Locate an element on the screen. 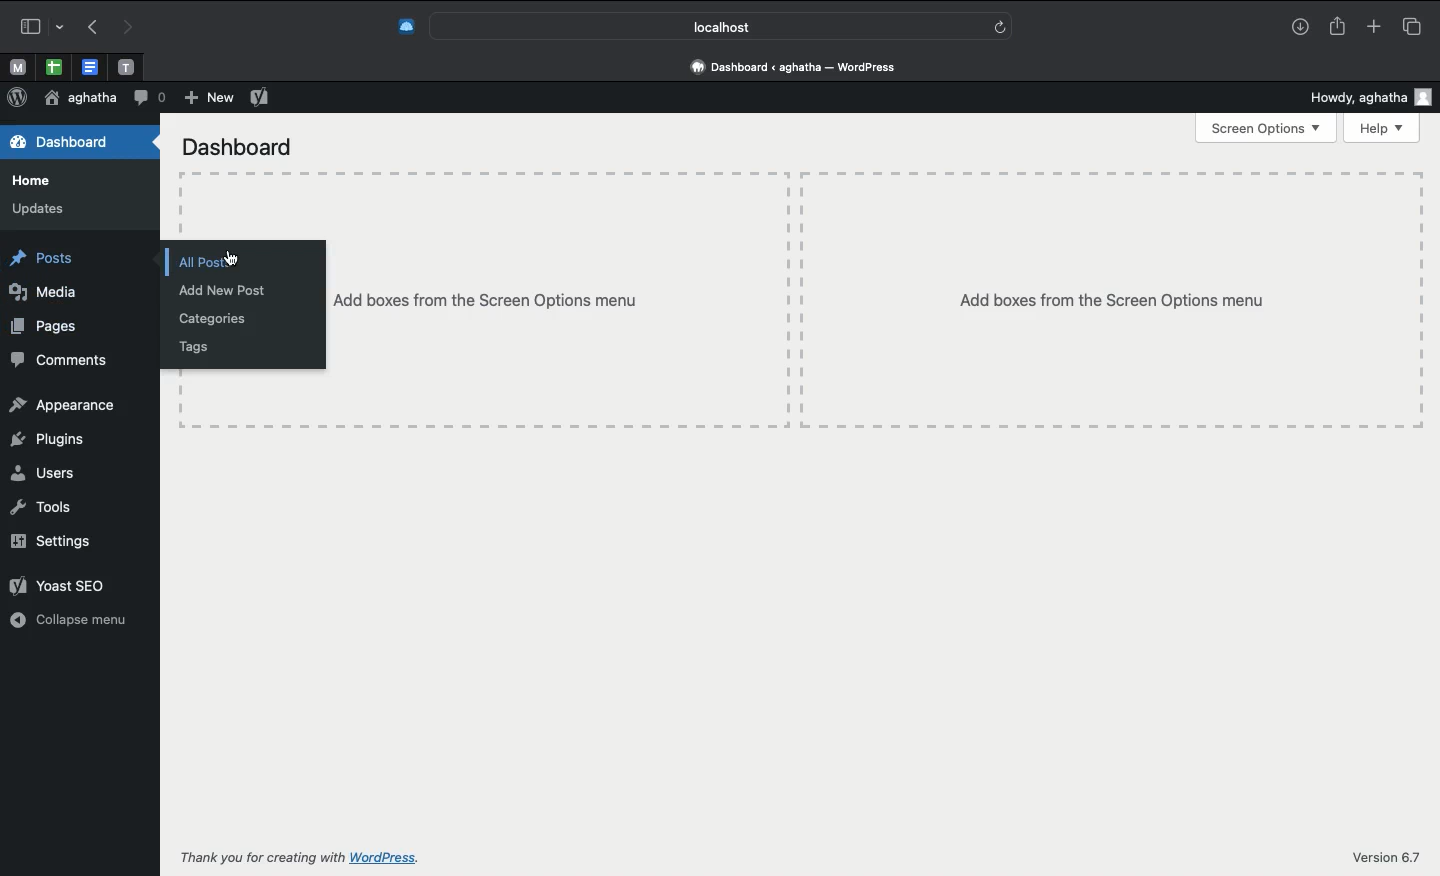 The image size is (1440, 876). Pinned tabs is located at coordinates (124, 67).